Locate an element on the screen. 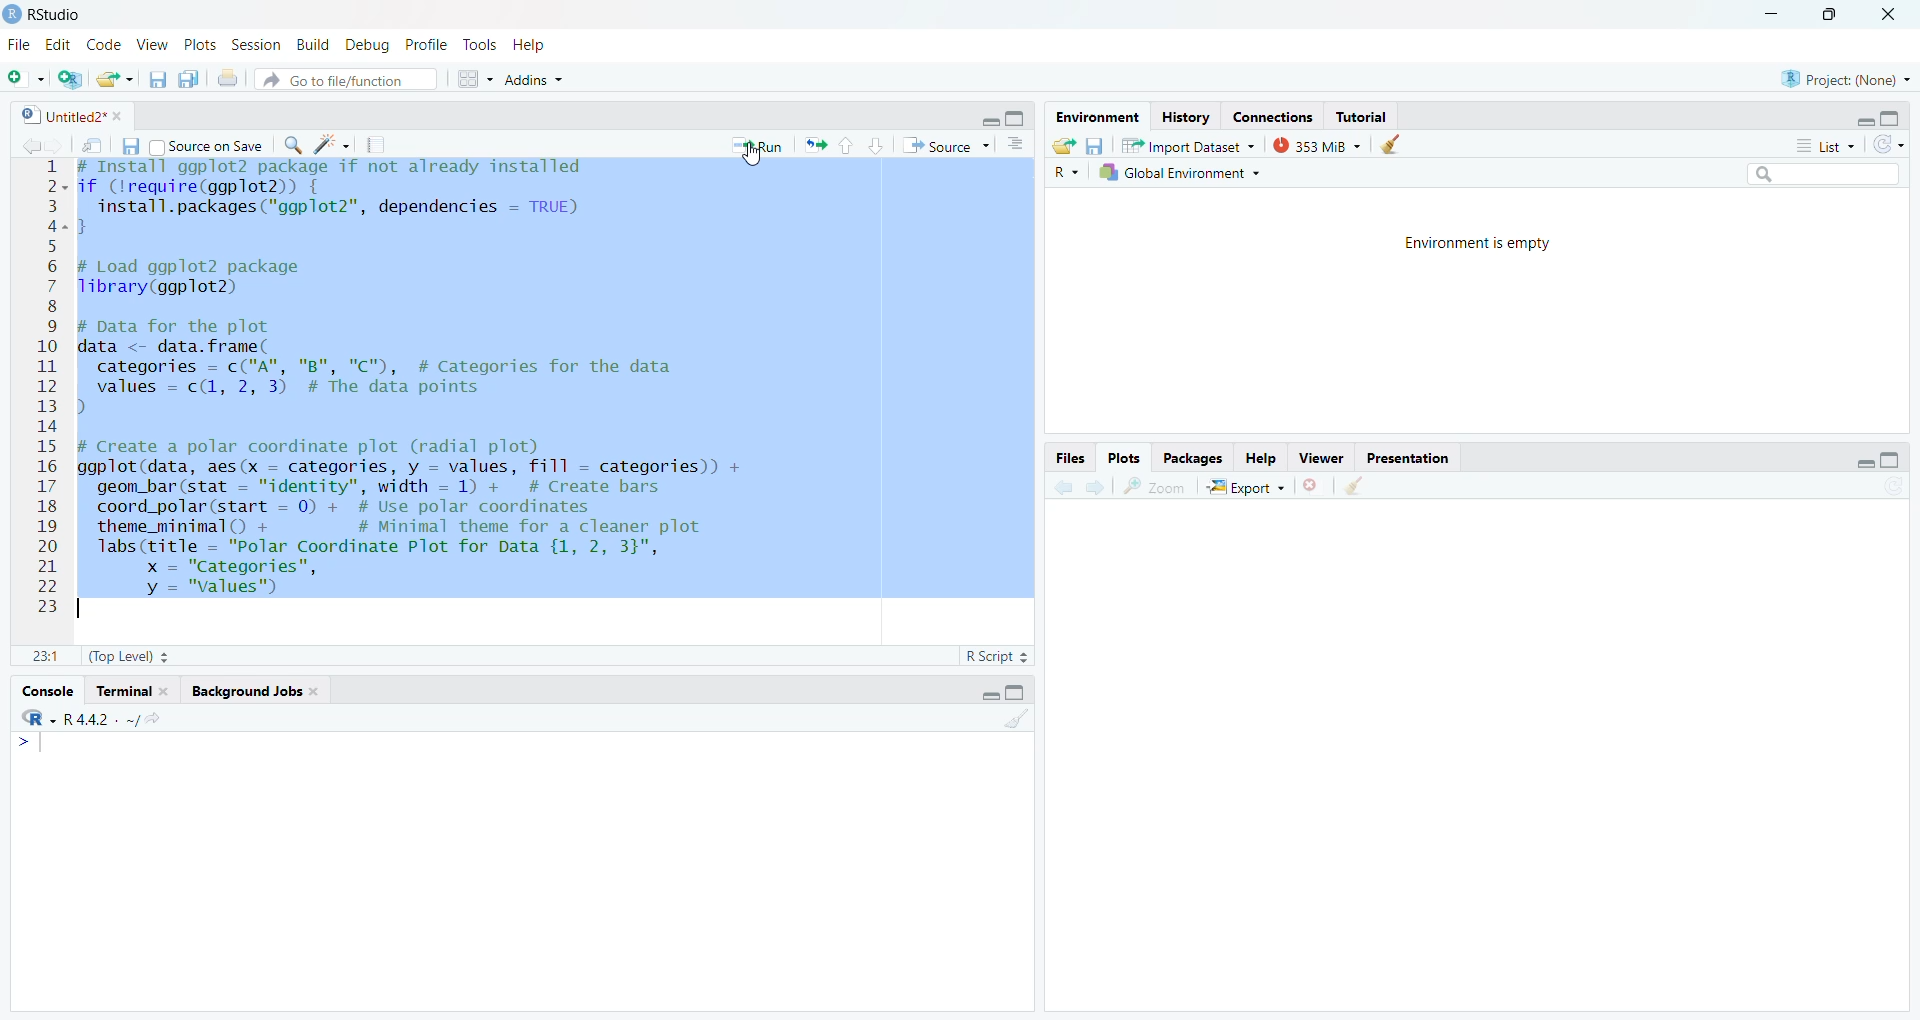 The width and height of the screenshot is (1920, 1020). clear console is located at coordinates (1018, 723).